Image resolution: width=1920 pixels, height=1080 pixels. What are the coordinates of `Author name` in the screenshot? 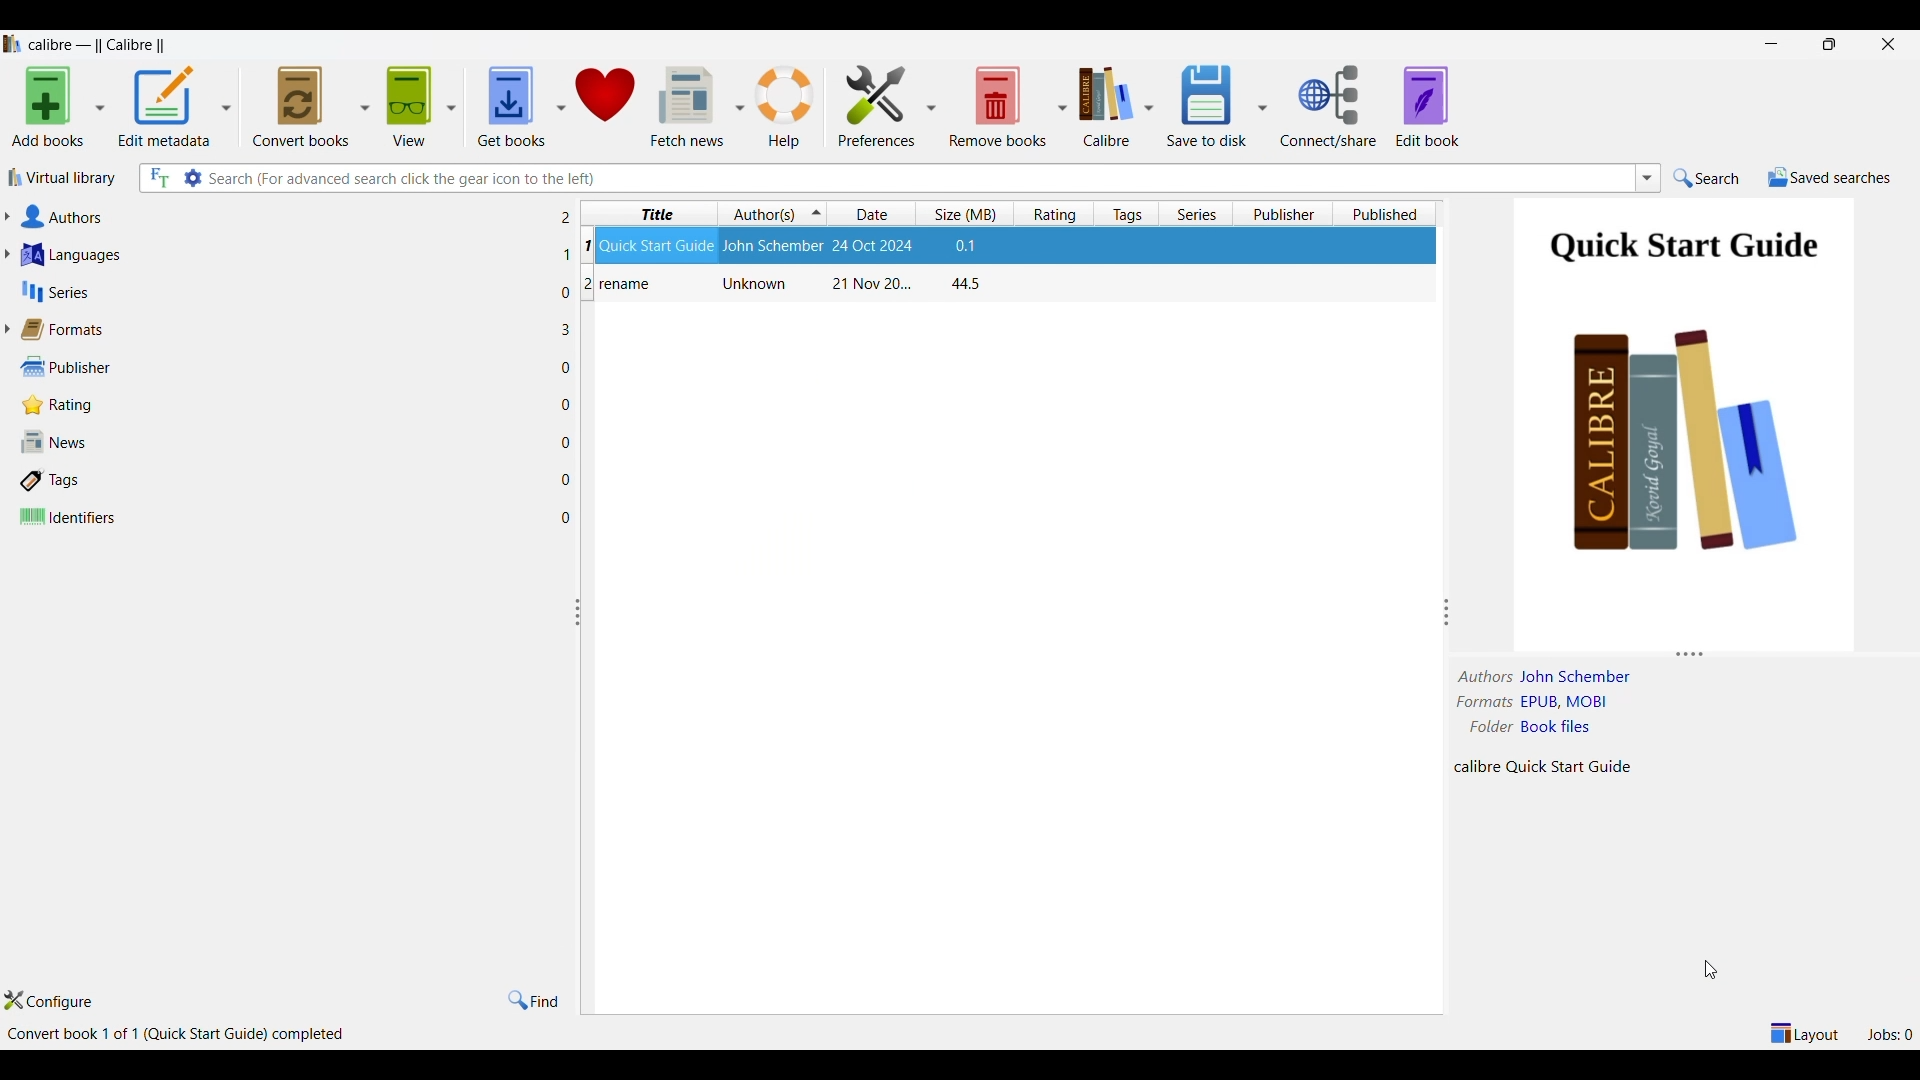 It's located at (1580, 677).